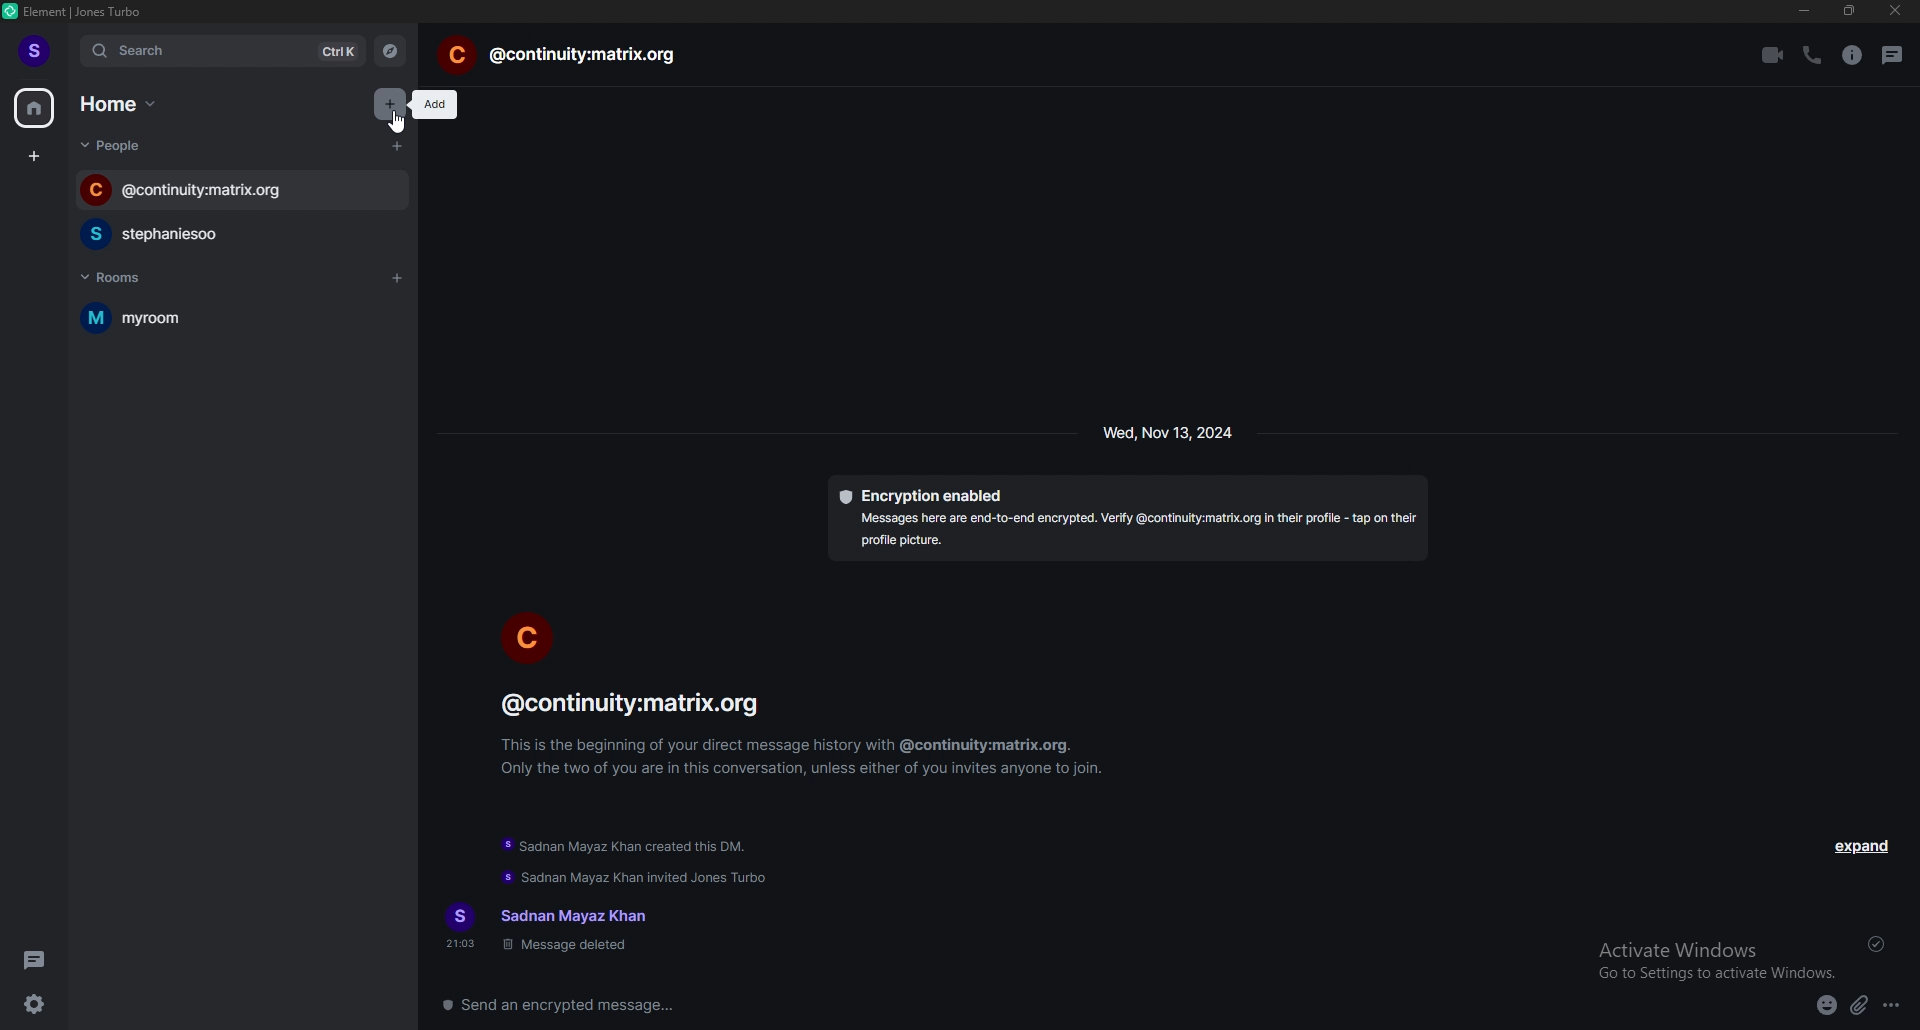  What do you see at coordinates (396, 146) in the screenshot?
I see `start chat` at bounding box center [396, 146].